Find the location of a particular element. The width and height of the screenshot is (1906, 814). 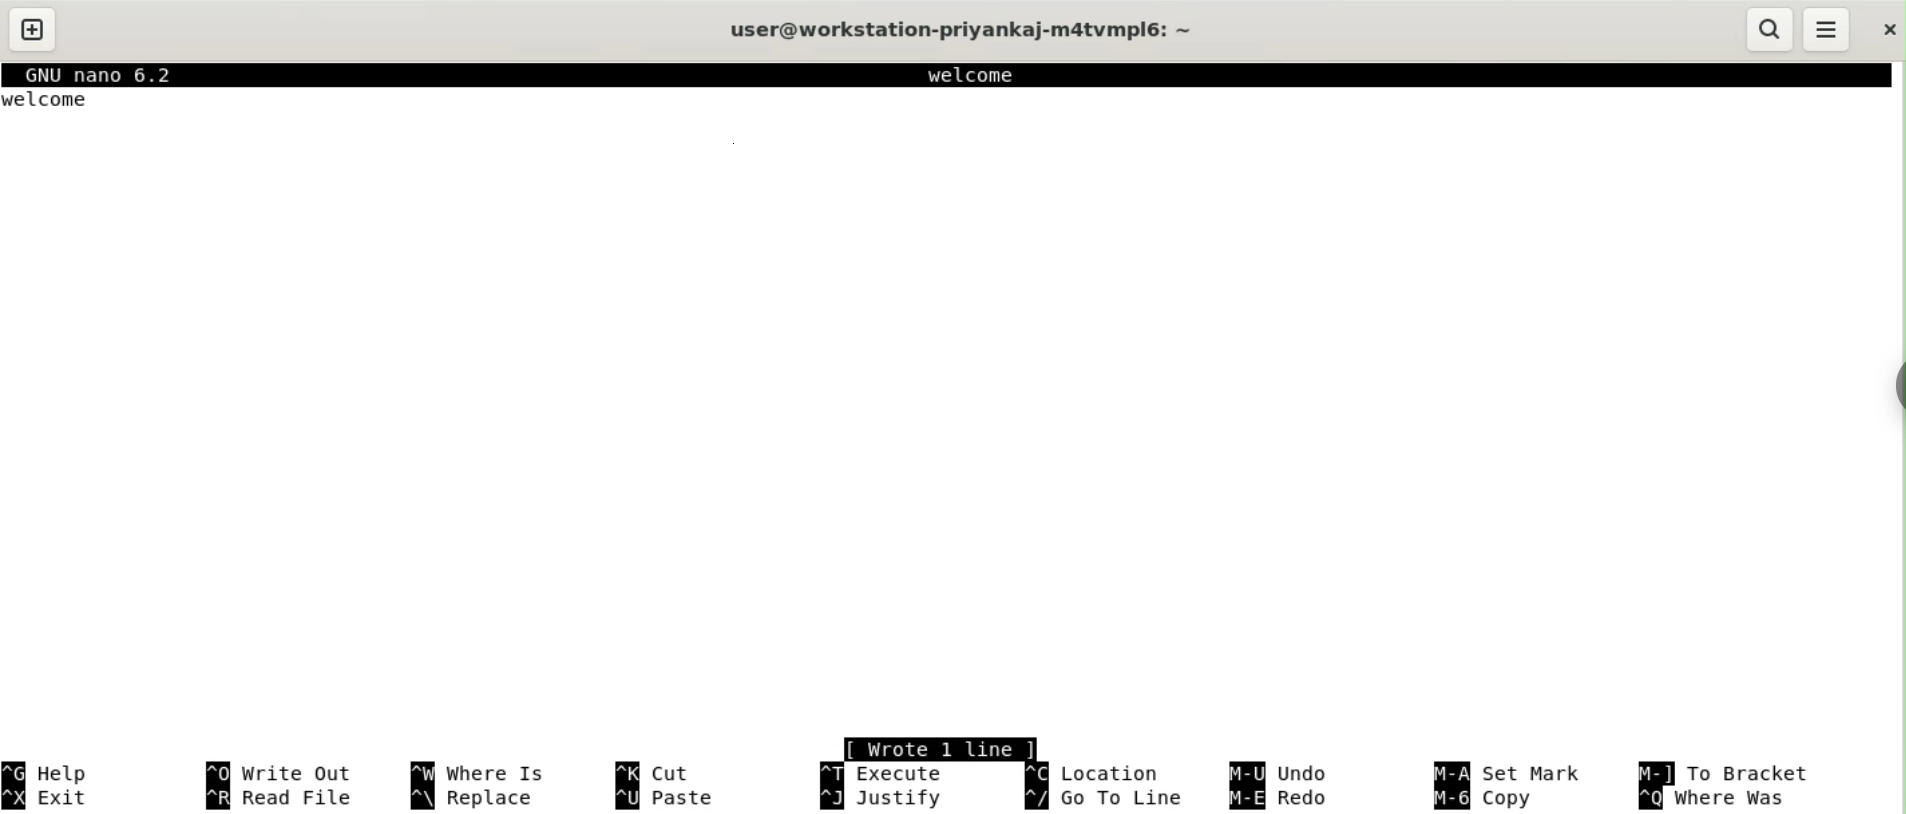

new tab is located at coordinates (34, 28).